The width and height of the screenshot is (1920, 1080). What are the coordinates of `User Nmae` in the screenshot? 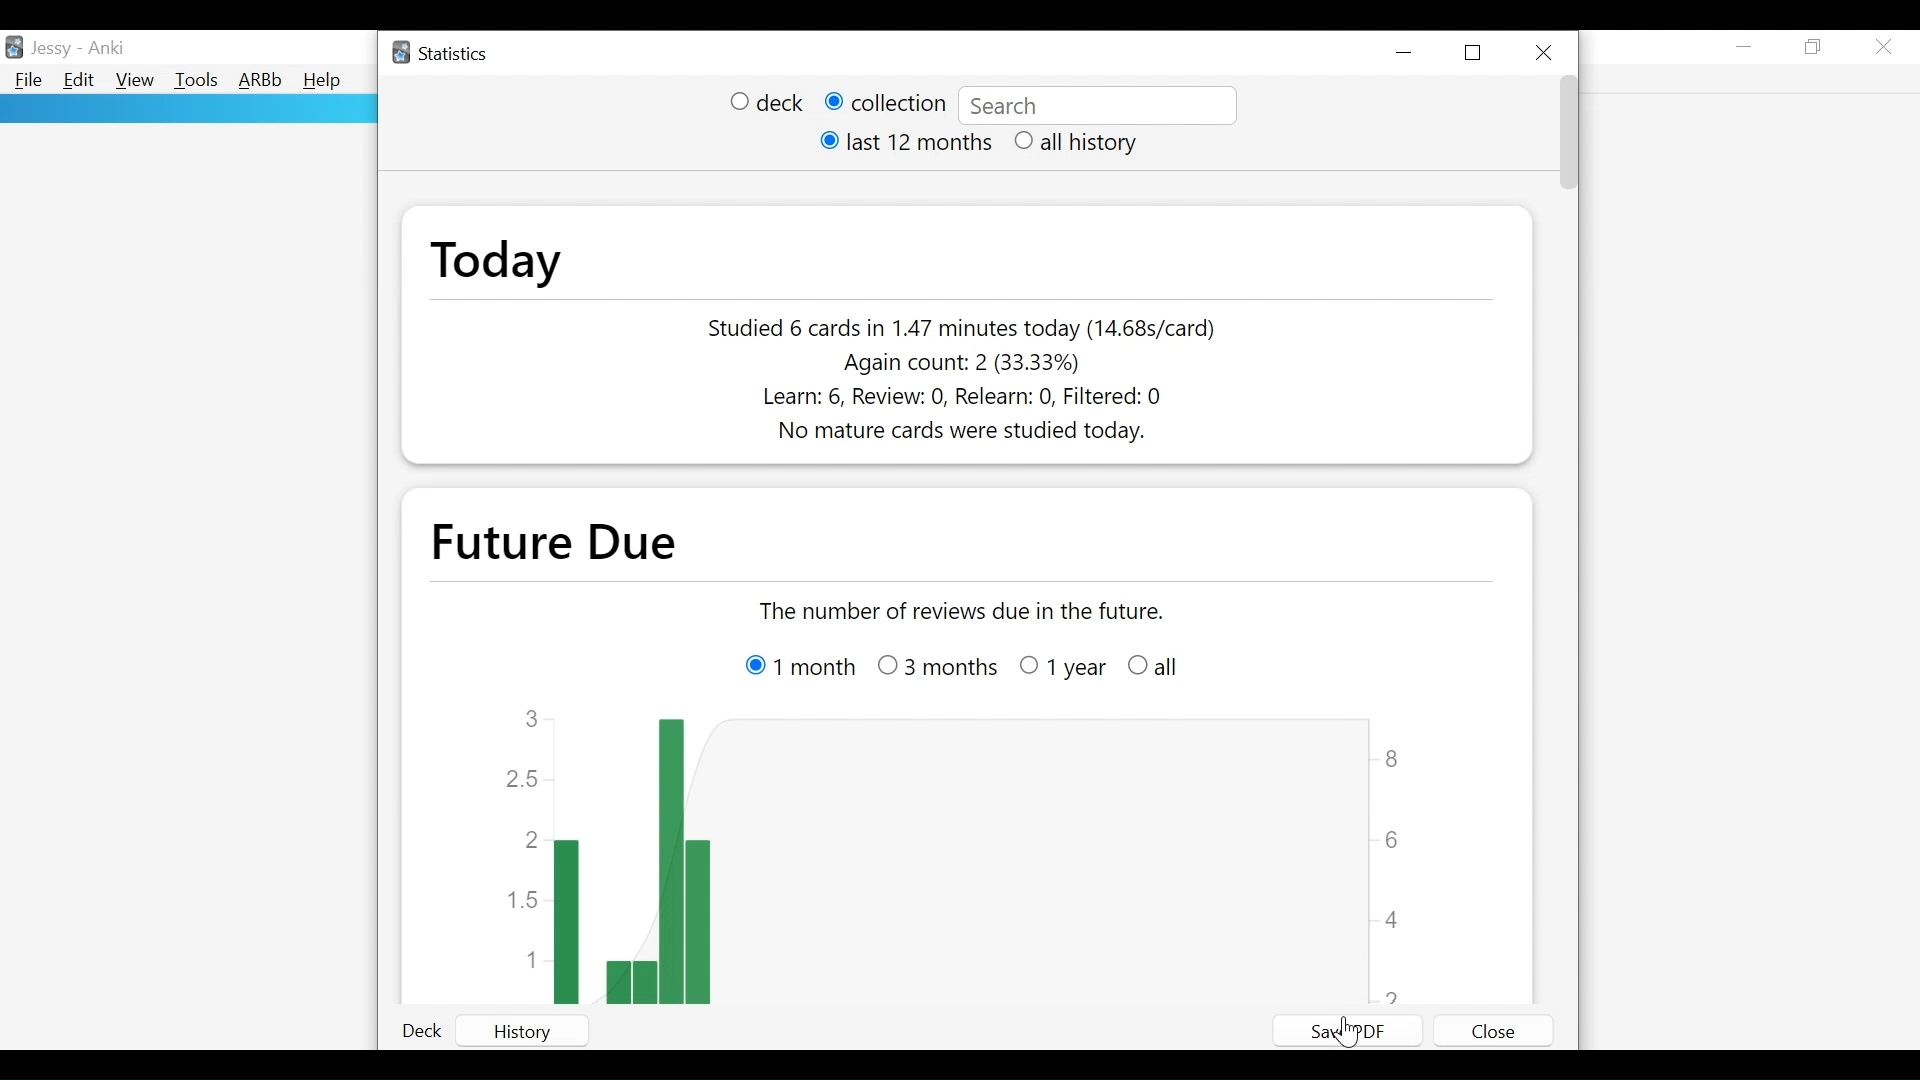 It's located at (51, 52).